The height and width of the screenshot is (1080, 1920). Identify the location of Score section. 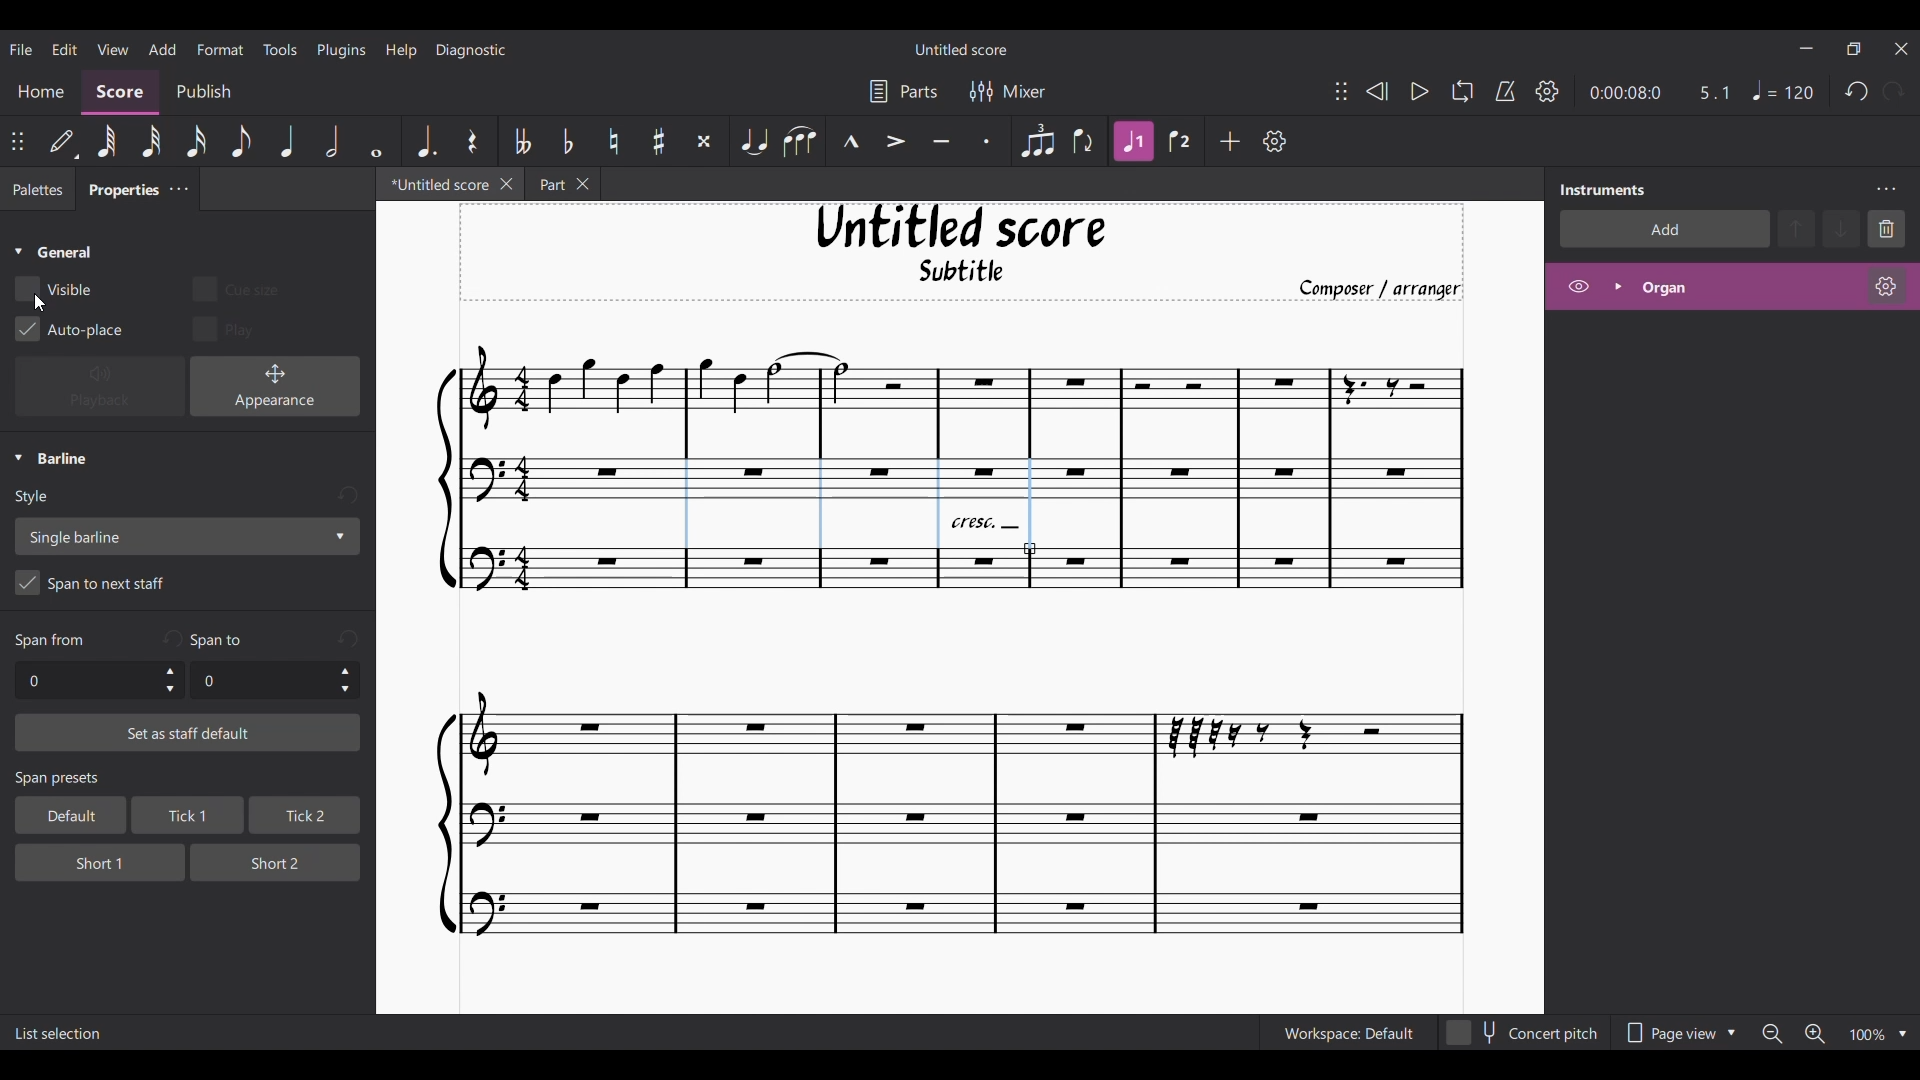
(120, 90).